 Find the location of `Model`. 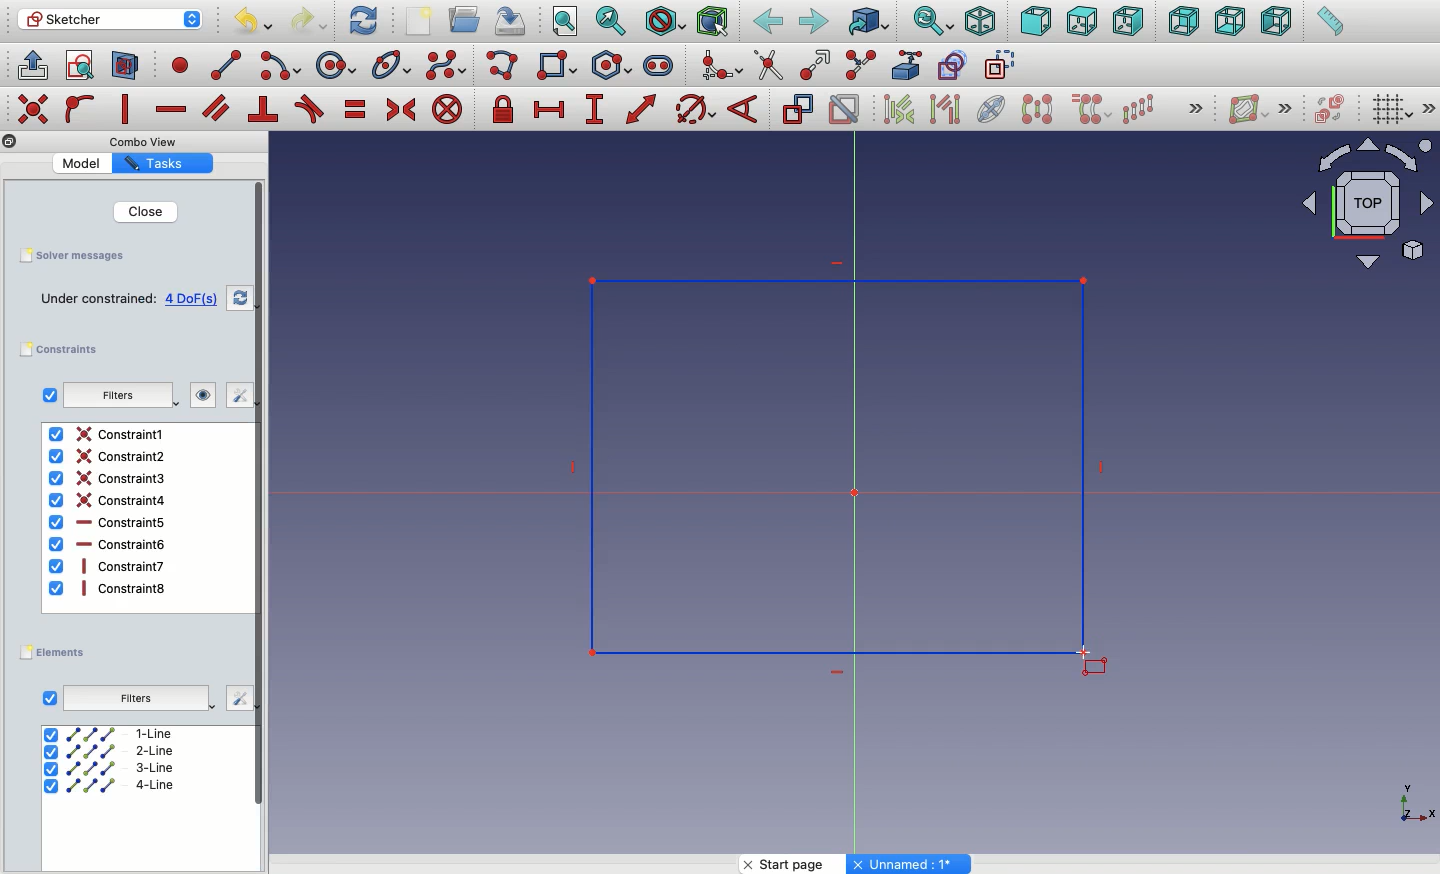

Model is located at coordinates (85, 163).